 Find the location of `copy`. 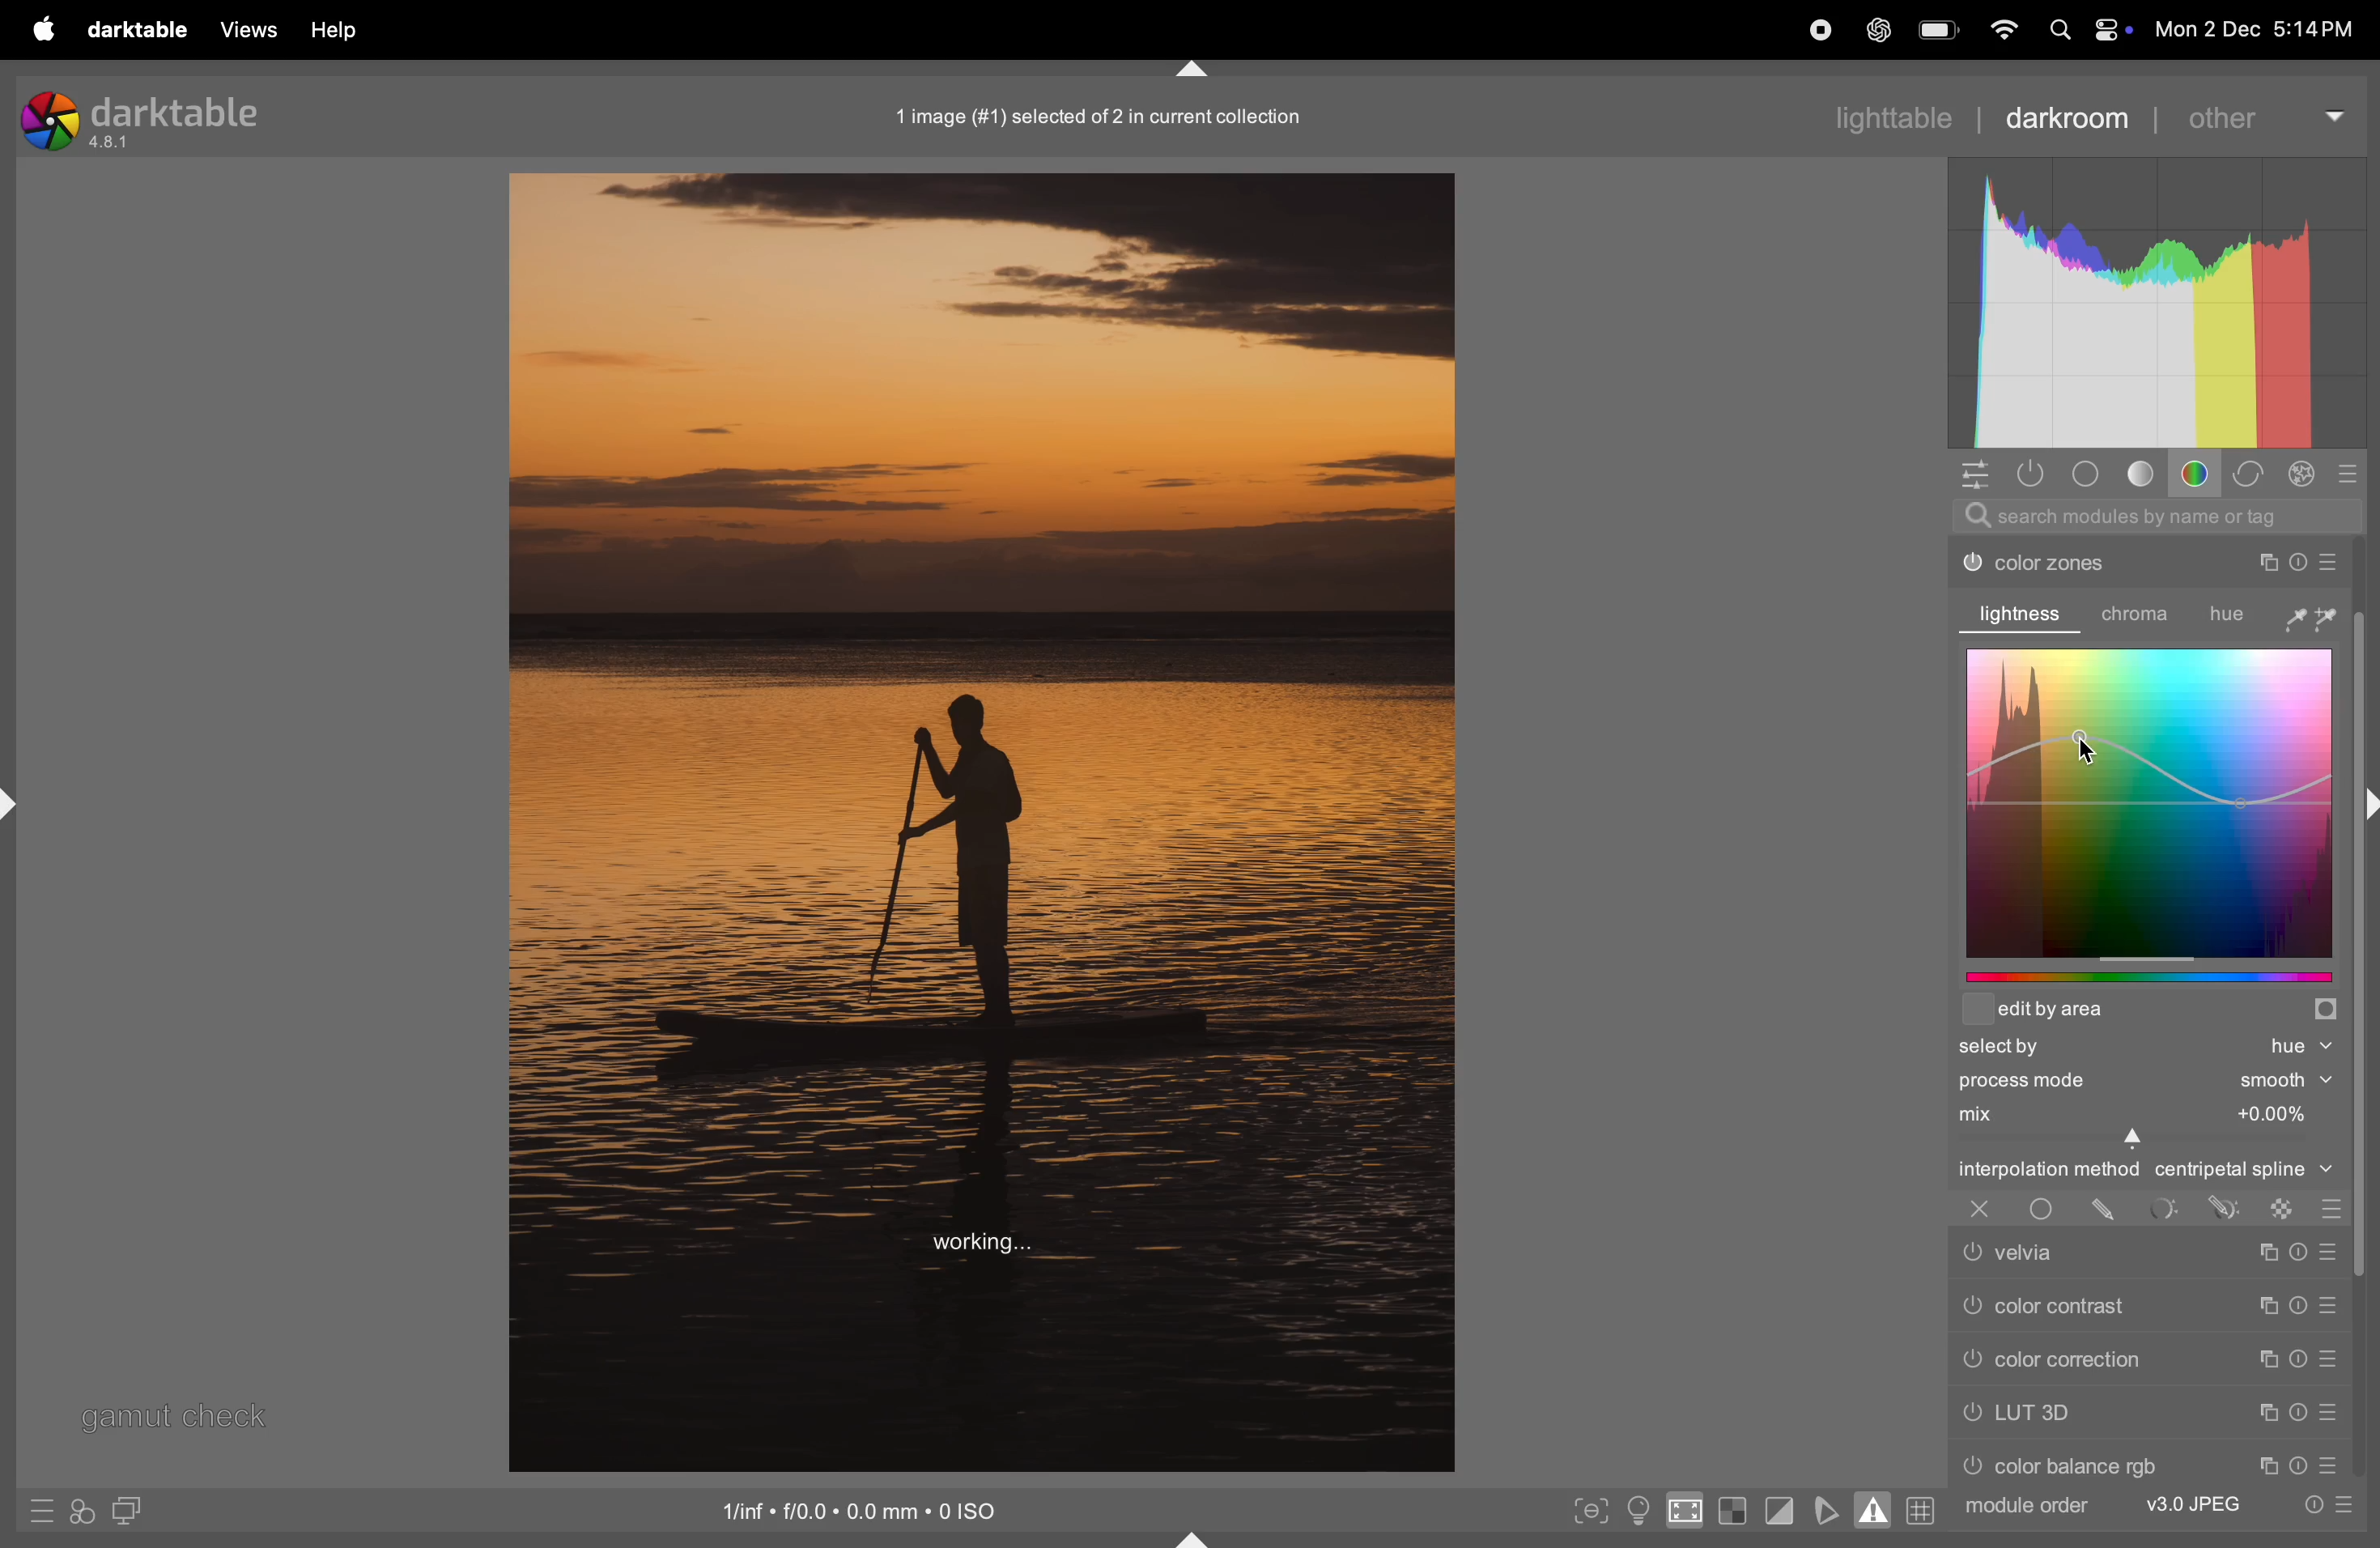

copy is located at coordinates (2266, 1358).